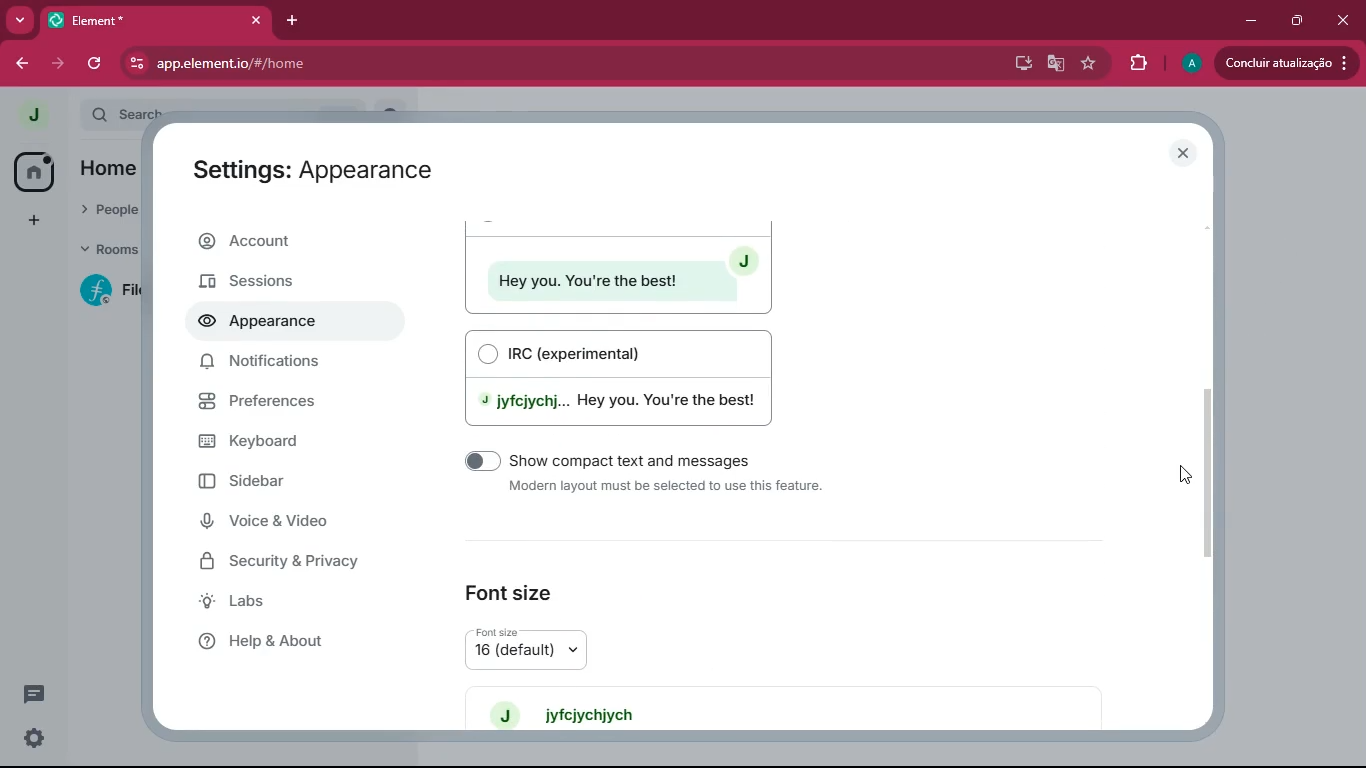  Describe the element at coordinates (512, 586) in the screenshot. I see `font size` at that location.